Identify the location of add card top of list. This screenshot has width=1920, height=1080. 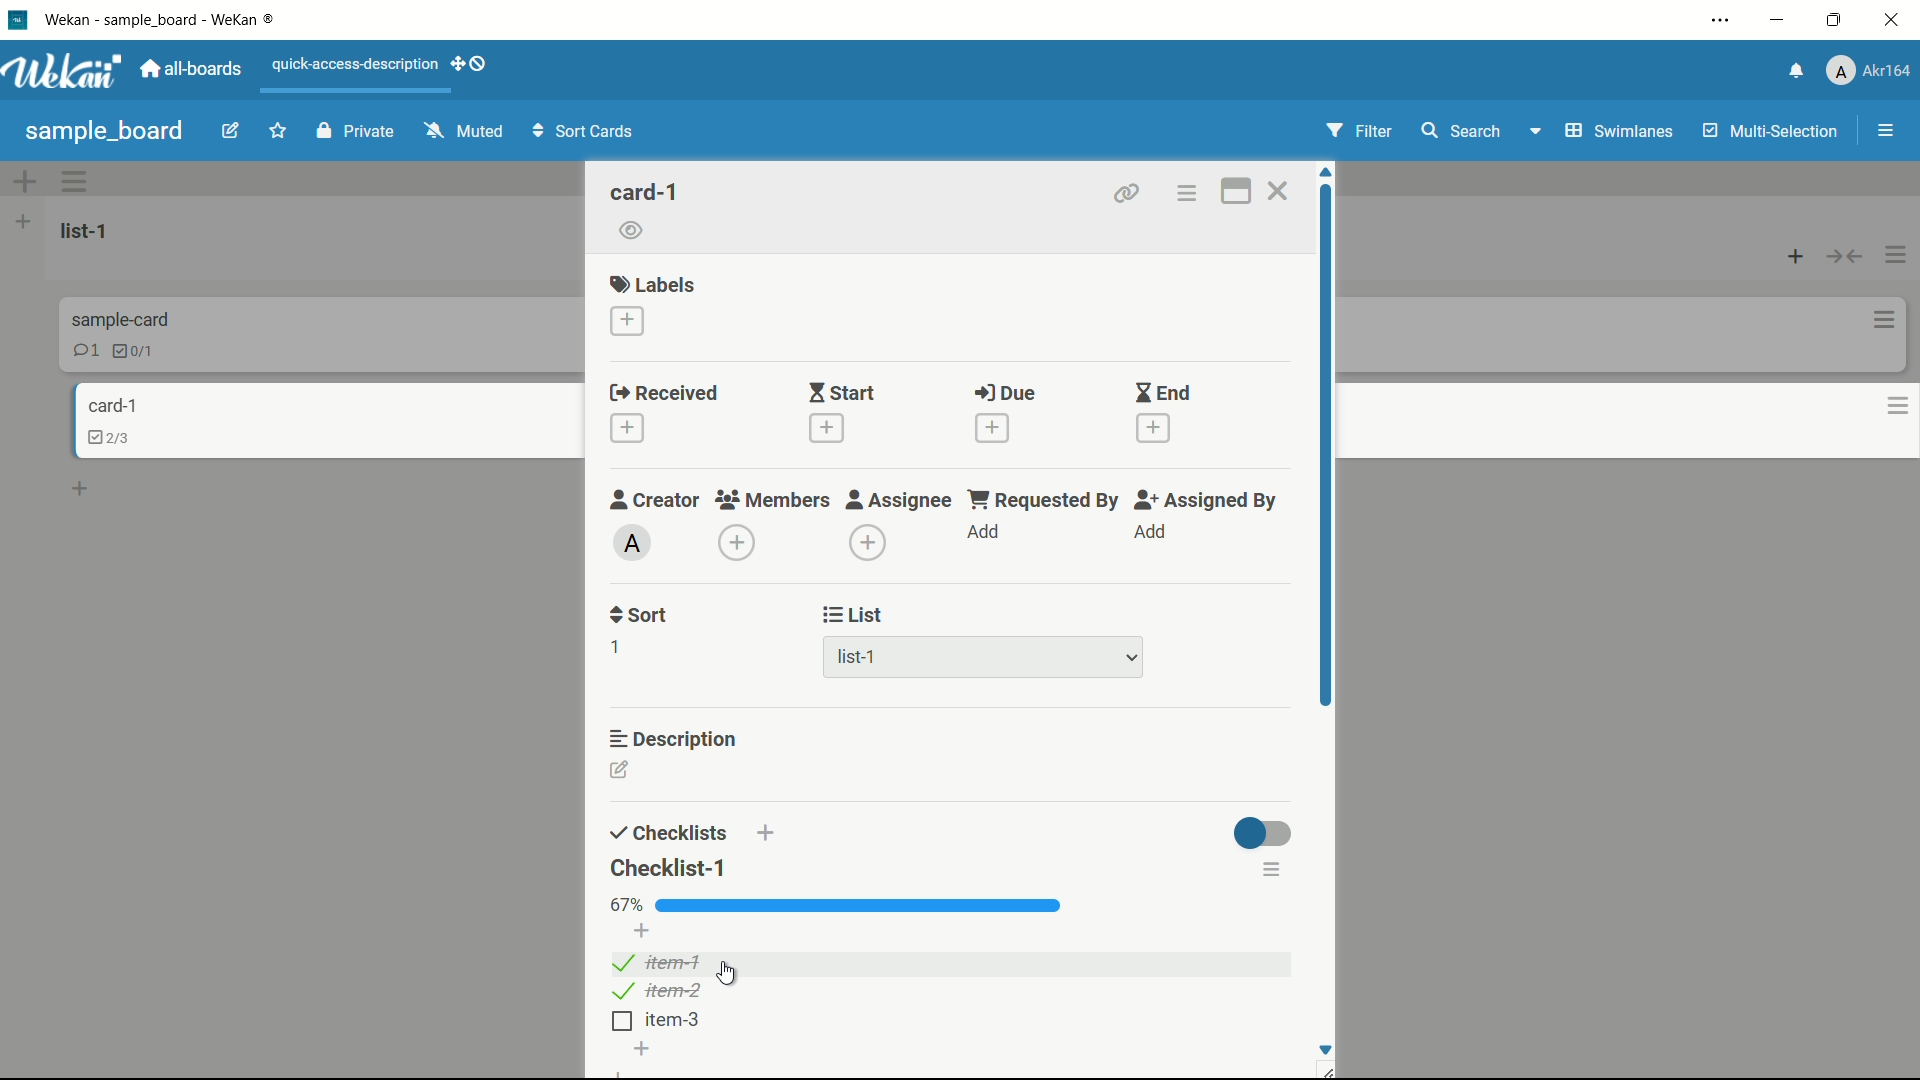
(1791, 255).